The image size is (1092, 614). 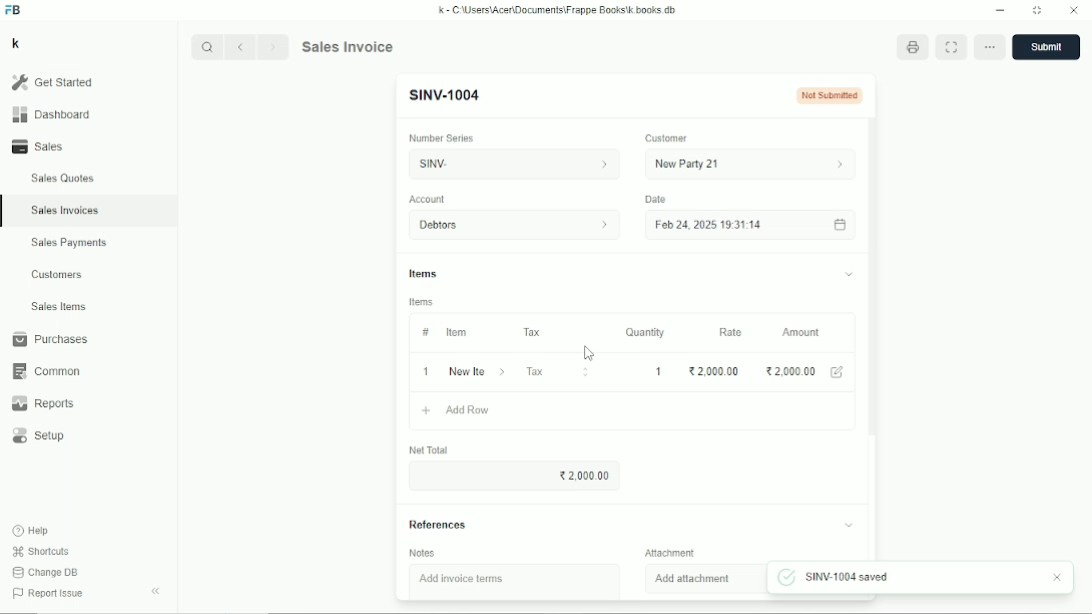 What do you see at coordinates (534, 332) in the screenshot?
I see `Tax` at bounding box center [534, 332].